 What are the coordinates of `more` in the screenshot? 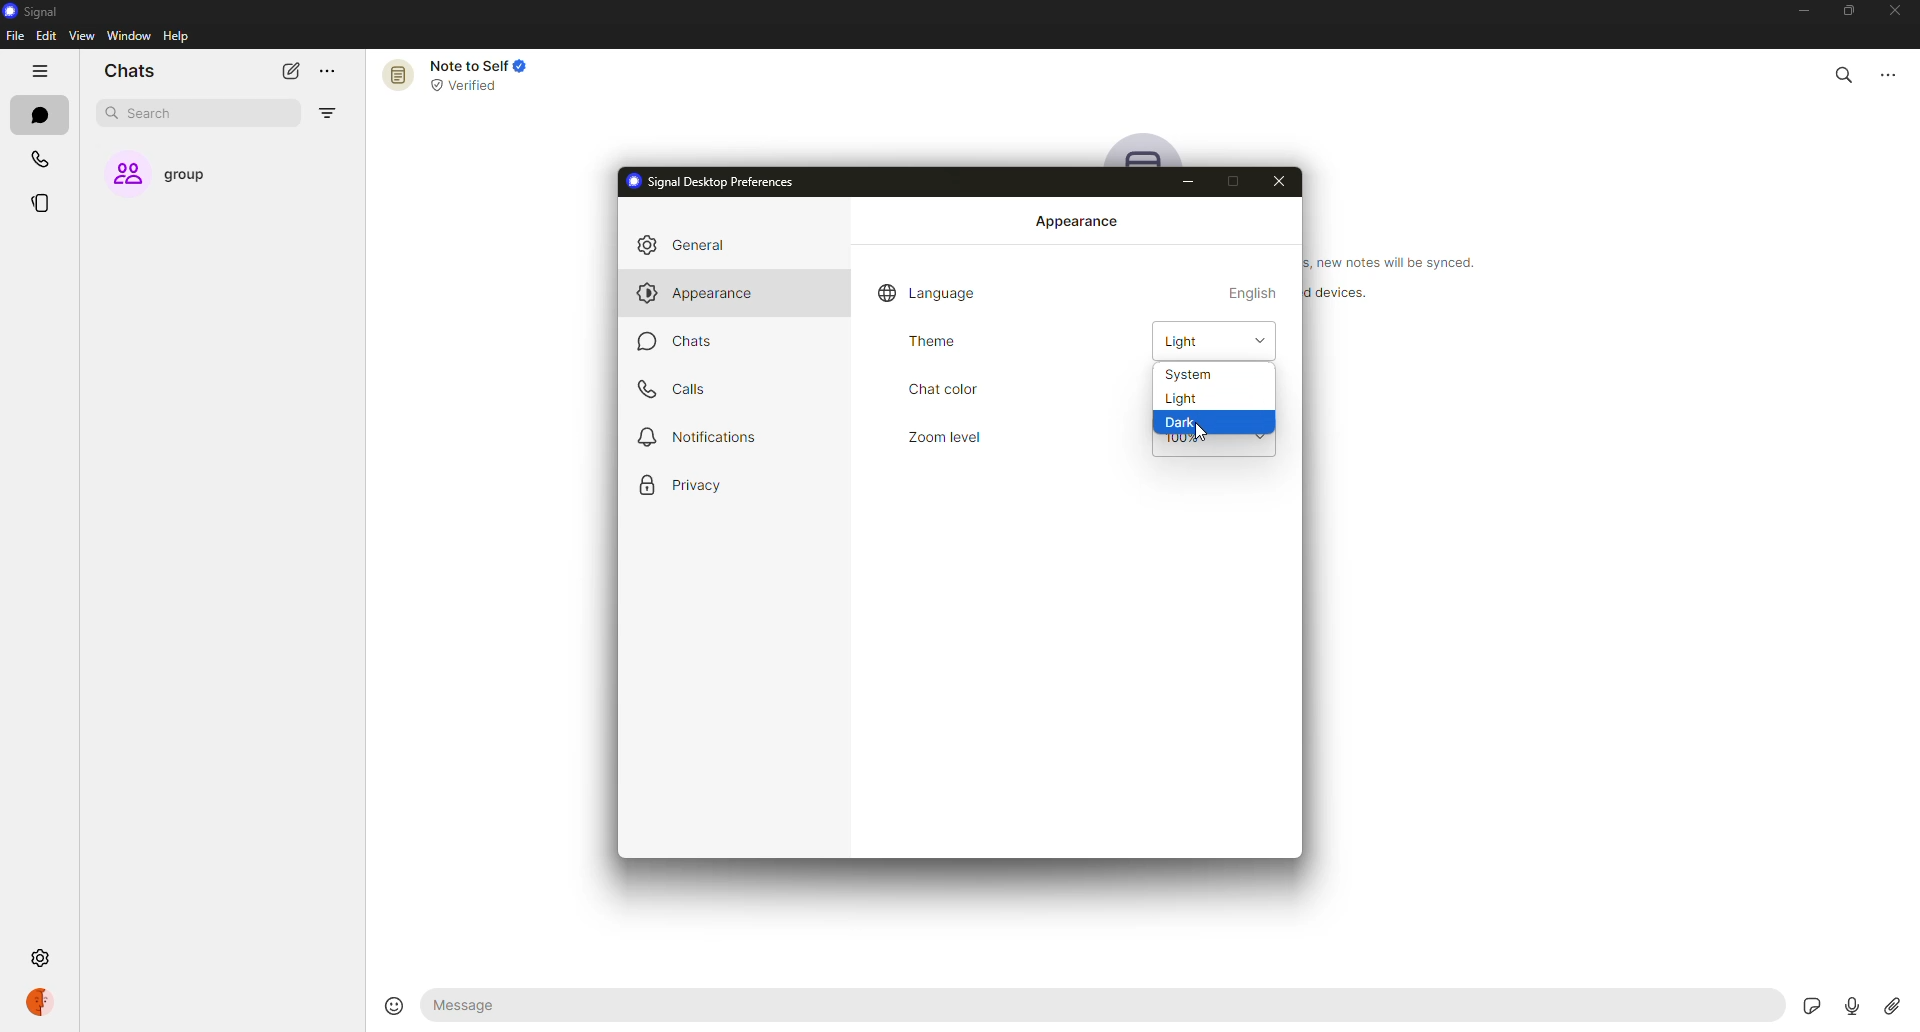 It's located at (327, 72).